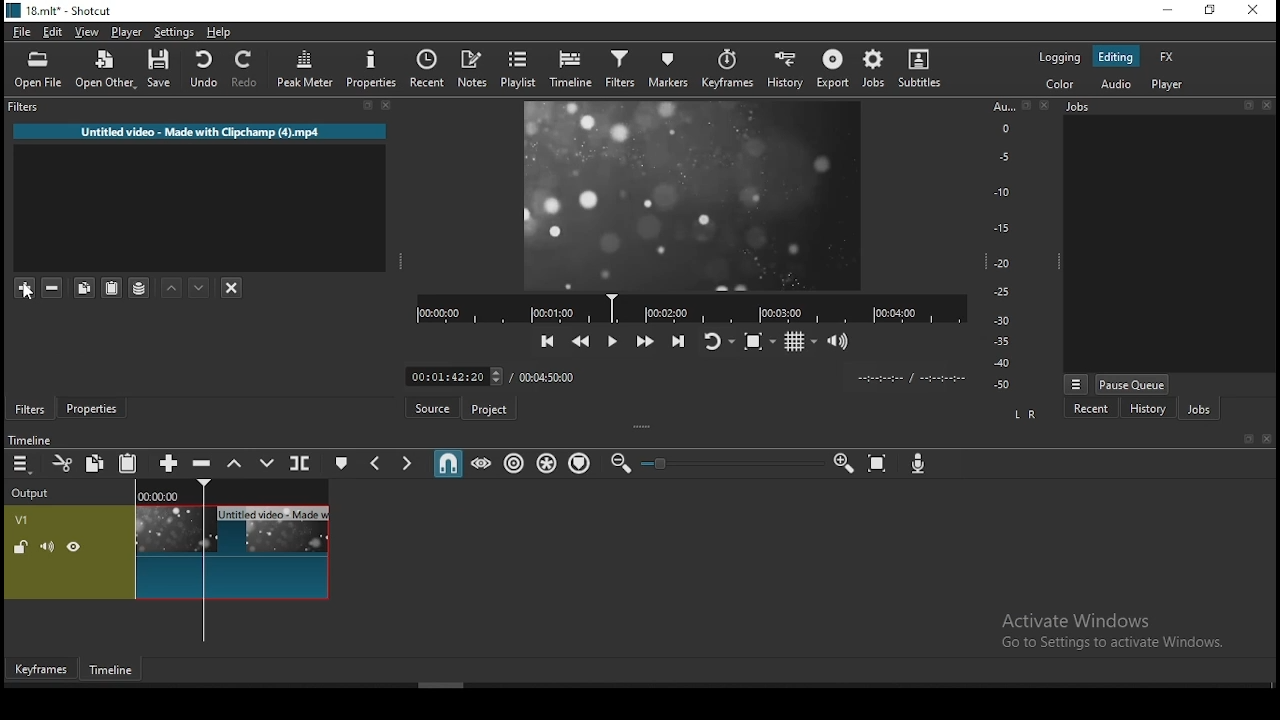 The height and width of the screenshot is (720, 1280). Describe the element at coordinates (1061, 85) in the screenshot. I see `color` at that location.